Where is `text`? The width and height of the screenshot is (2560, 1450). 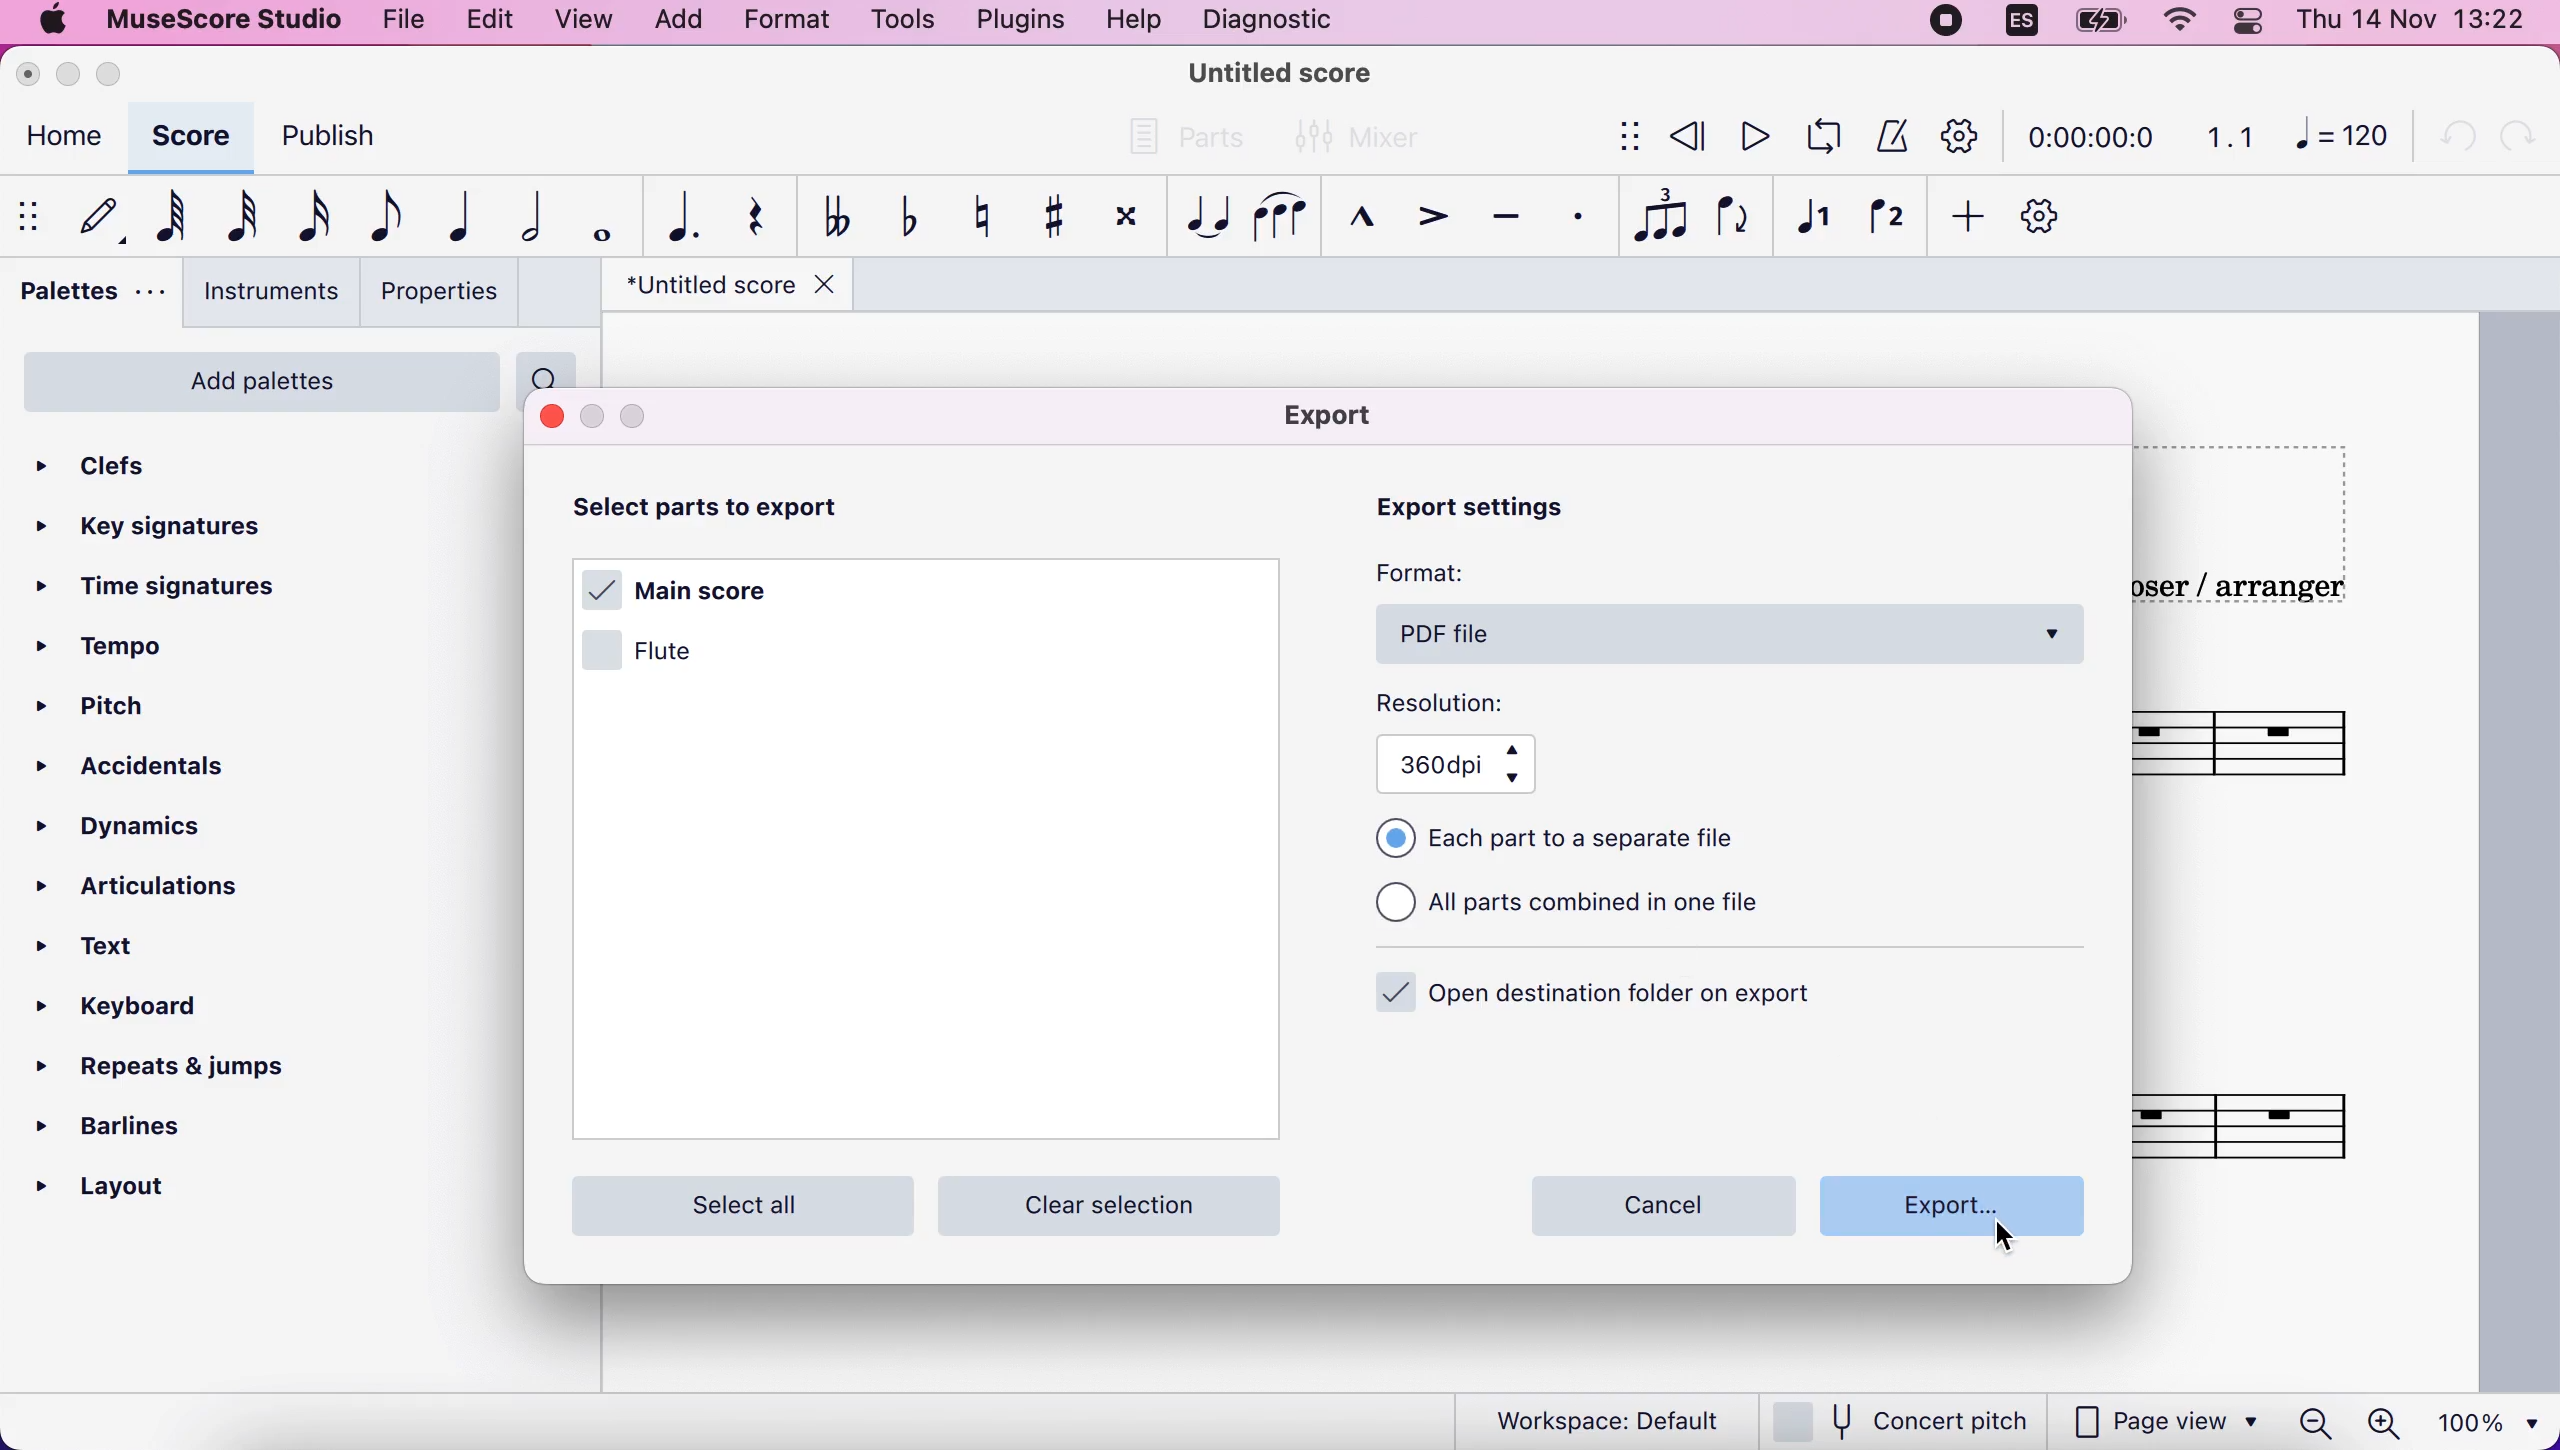
text is located at coordinates (122, 952).